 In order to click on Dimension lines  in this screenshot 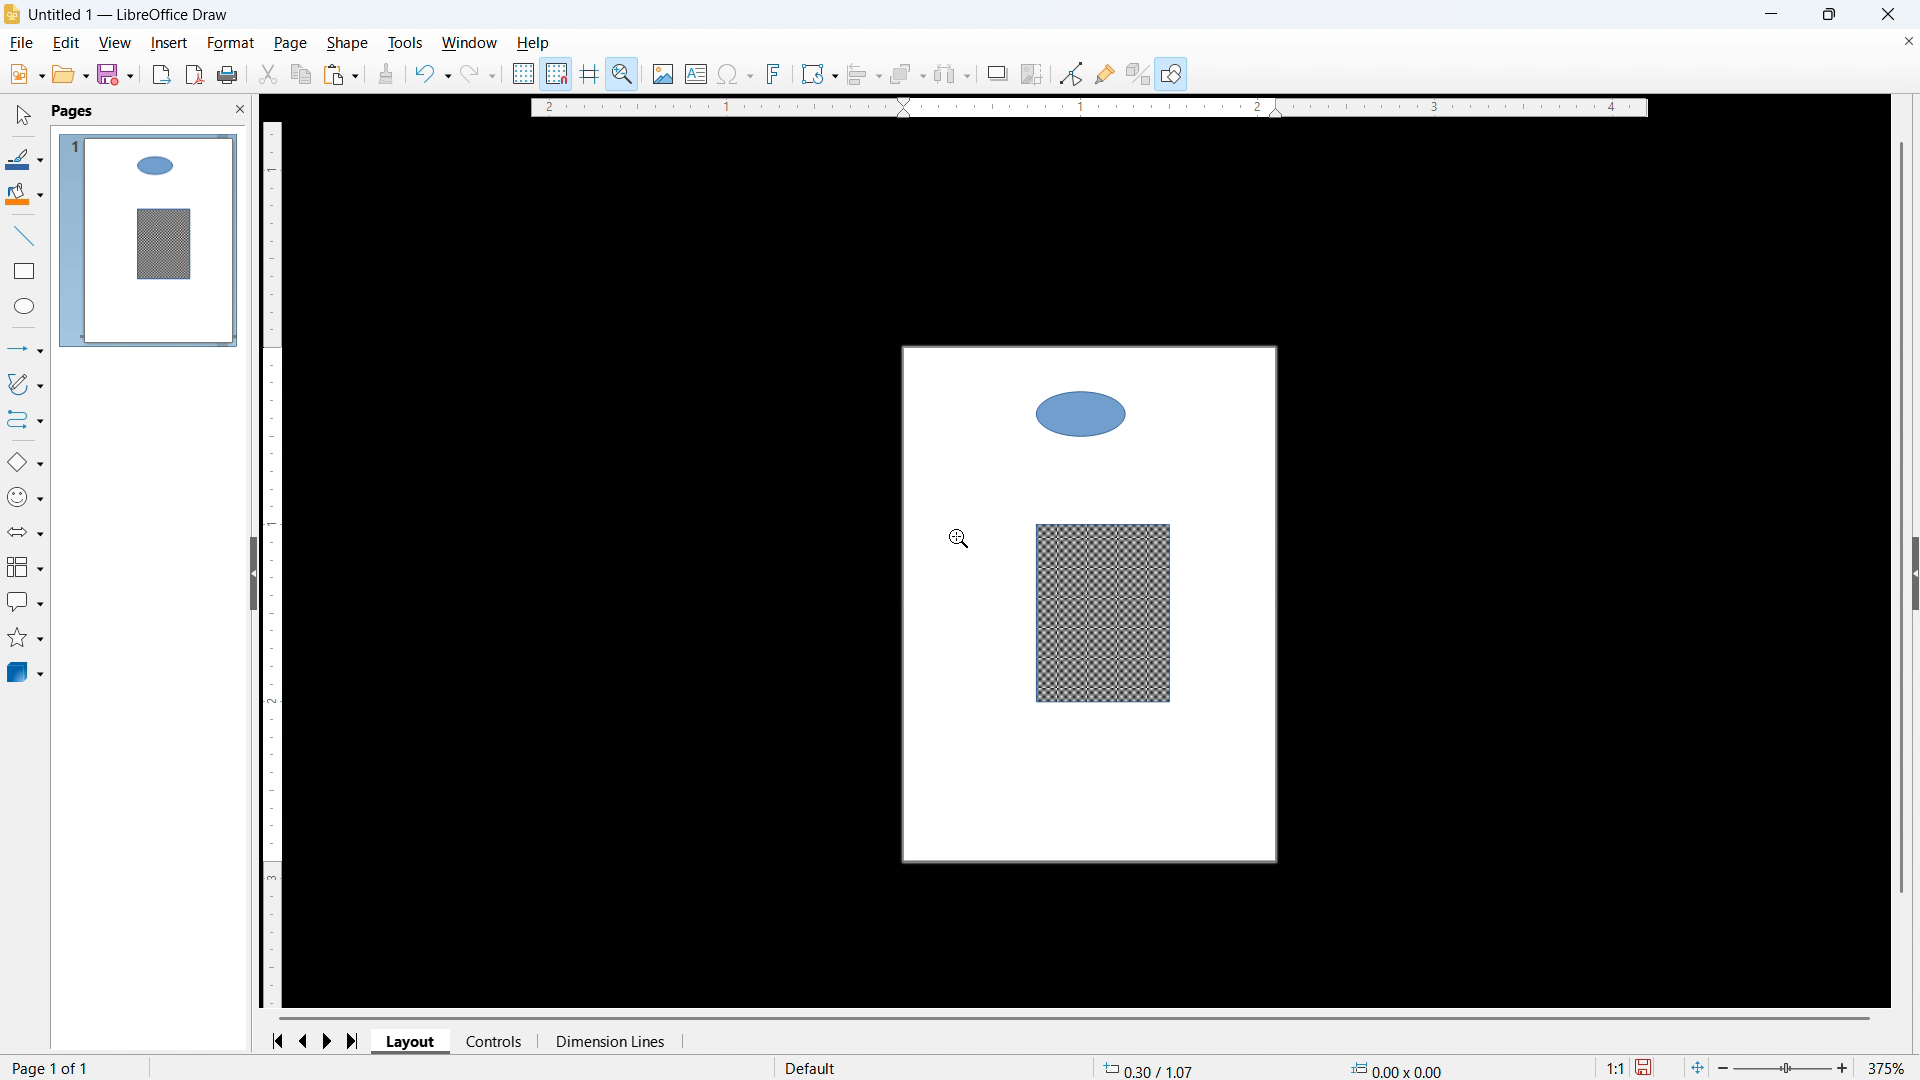, I will do `click(610, 1041)`.